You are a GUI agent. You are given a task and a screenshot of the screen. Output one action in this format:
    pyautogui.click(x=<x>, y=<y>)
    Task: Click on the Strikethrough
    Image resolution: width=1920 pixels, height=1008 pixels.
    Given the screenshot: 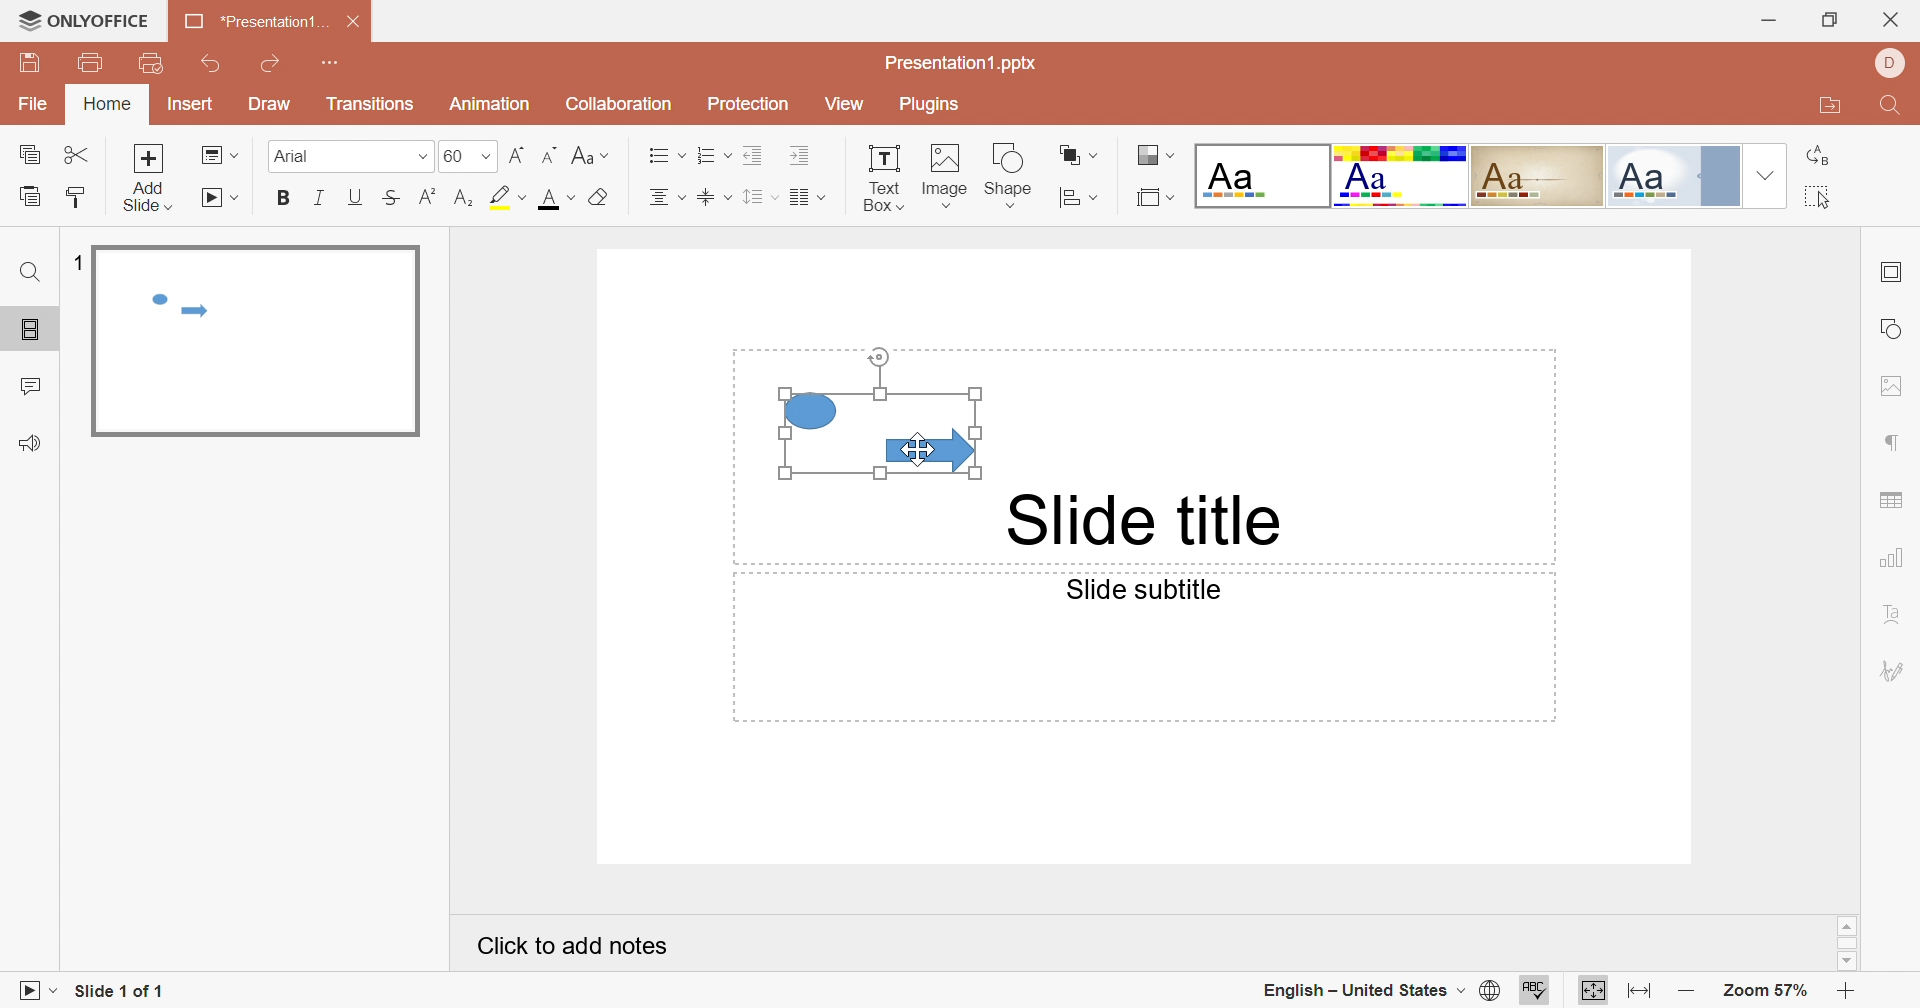 What is the action you would take?
    pyautogui.click(x=391, y=201)
    